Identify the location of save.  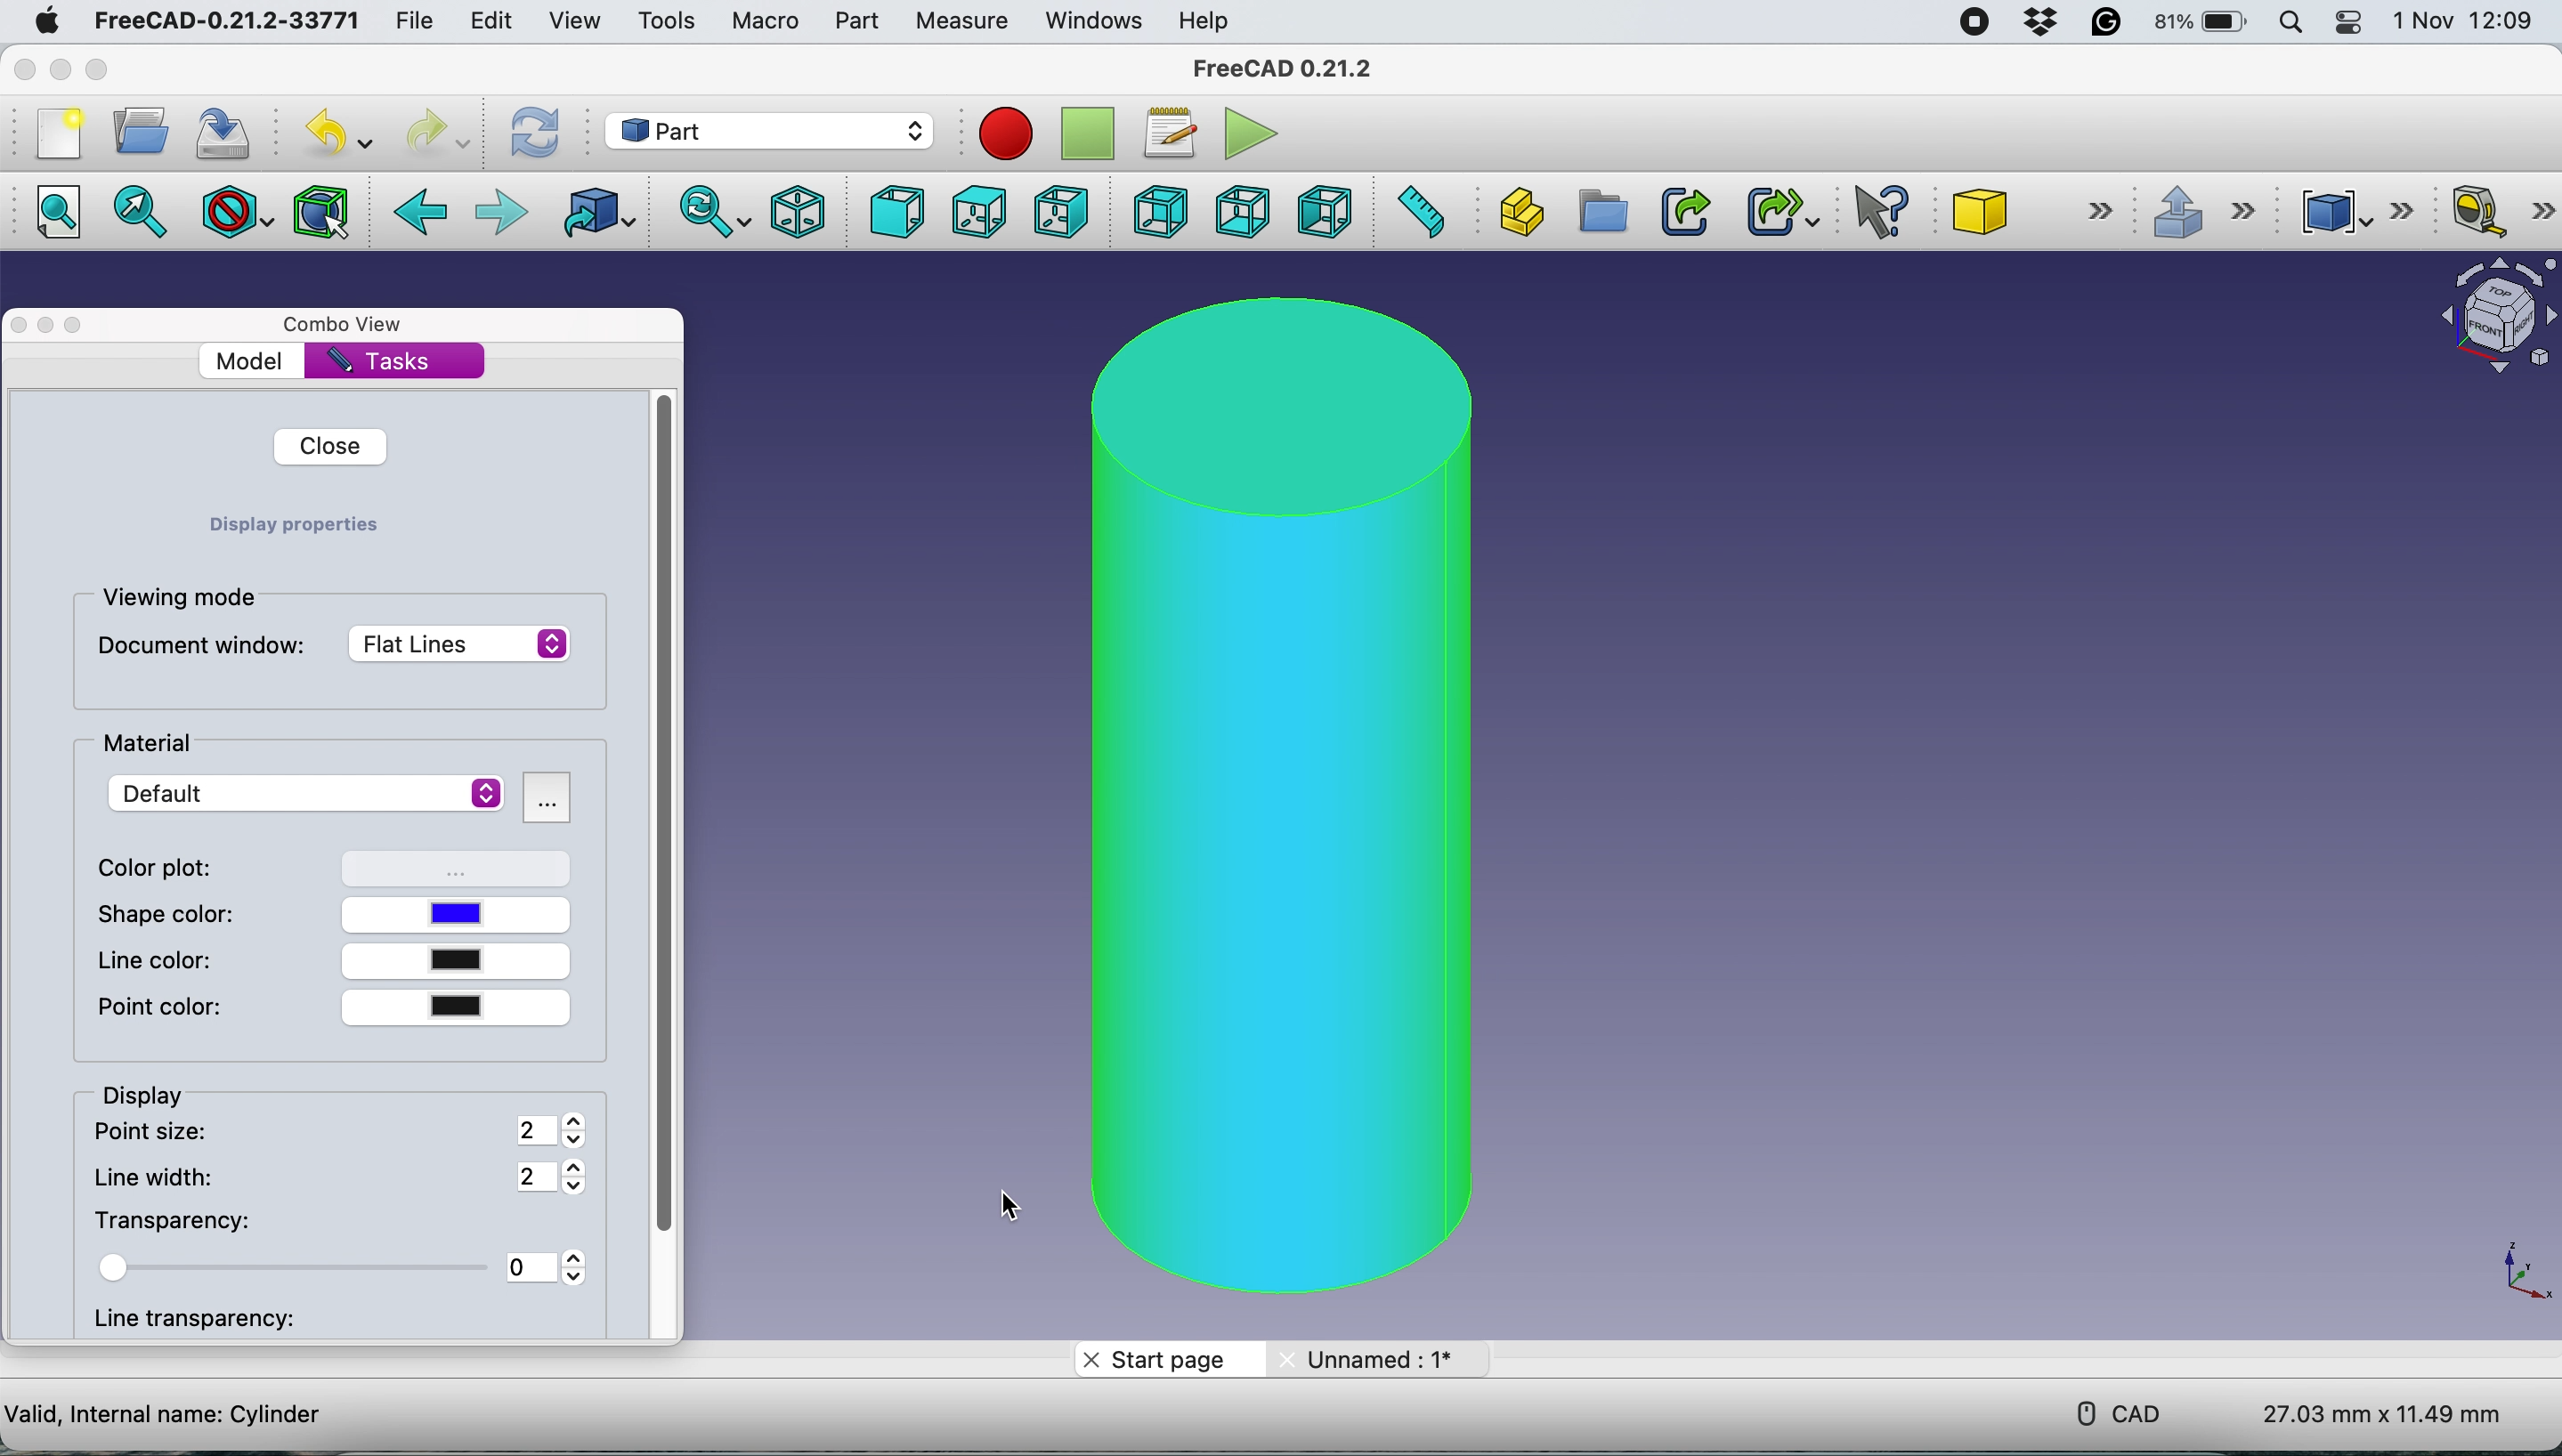
(217, 132).